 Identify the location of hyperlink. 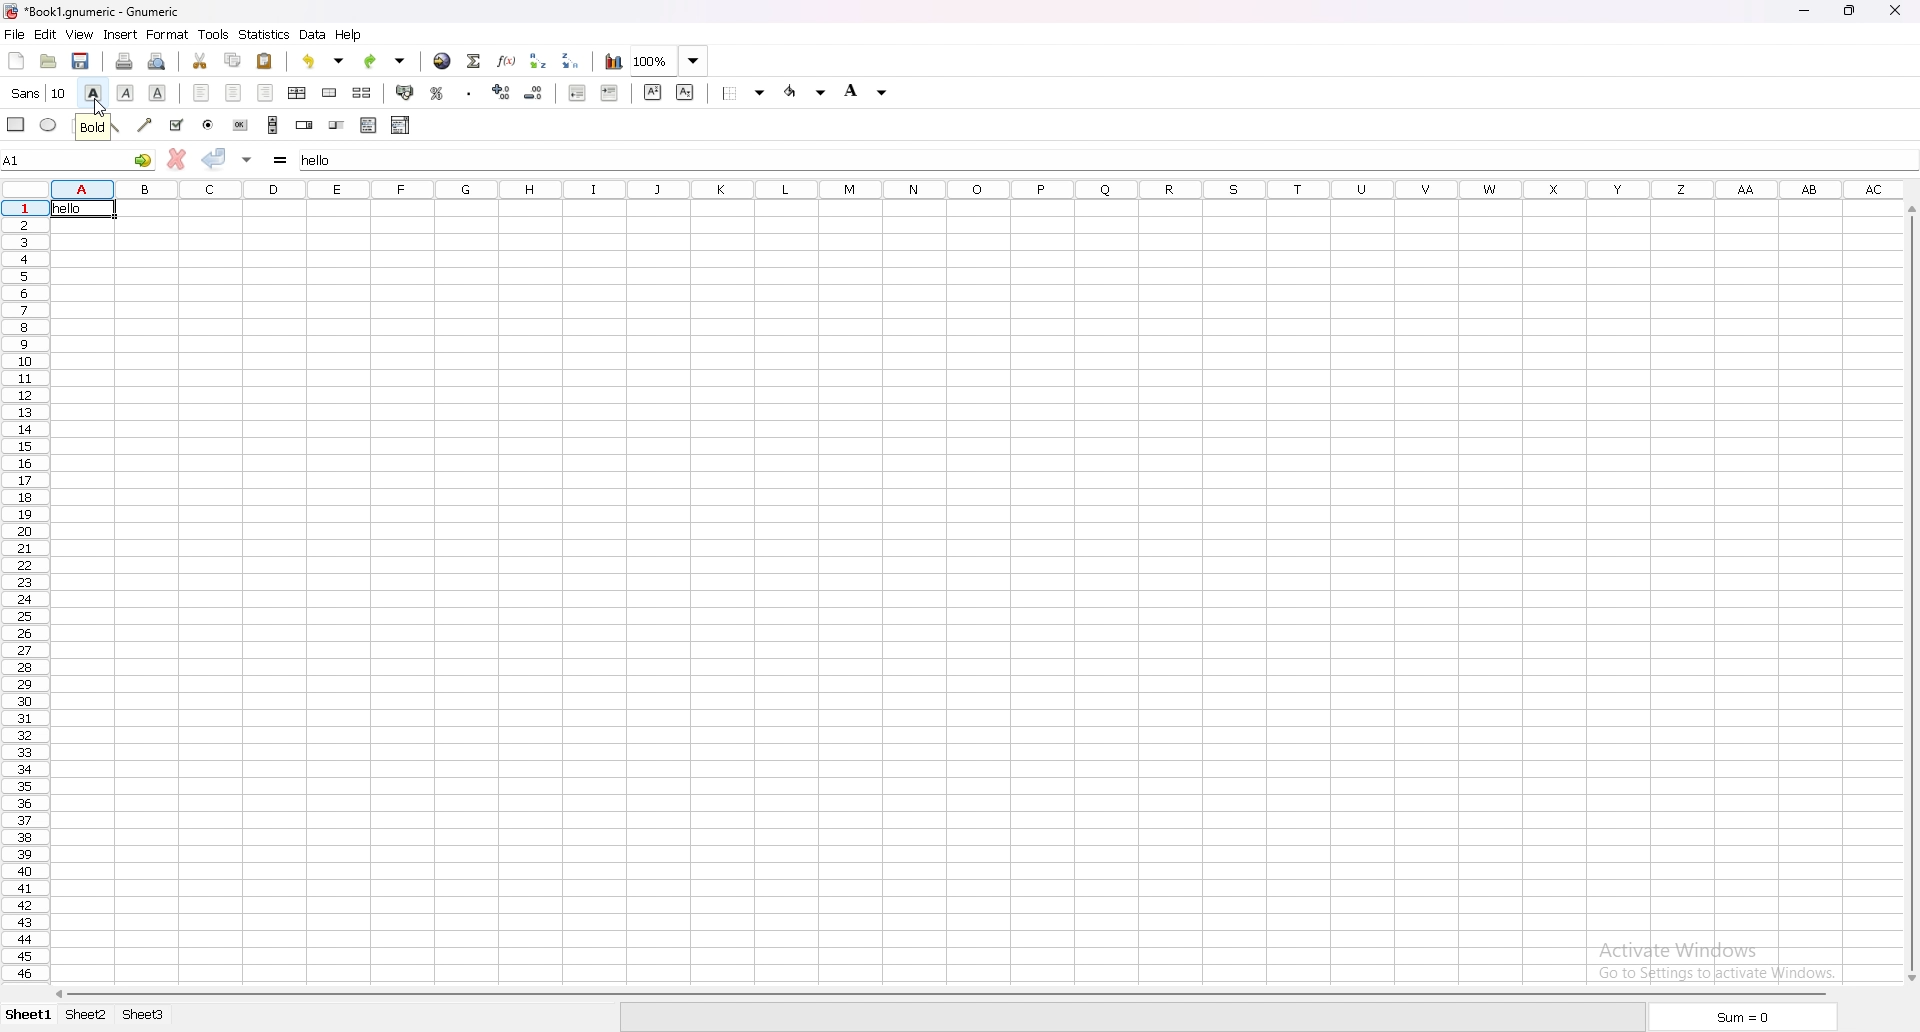
(442, 61).